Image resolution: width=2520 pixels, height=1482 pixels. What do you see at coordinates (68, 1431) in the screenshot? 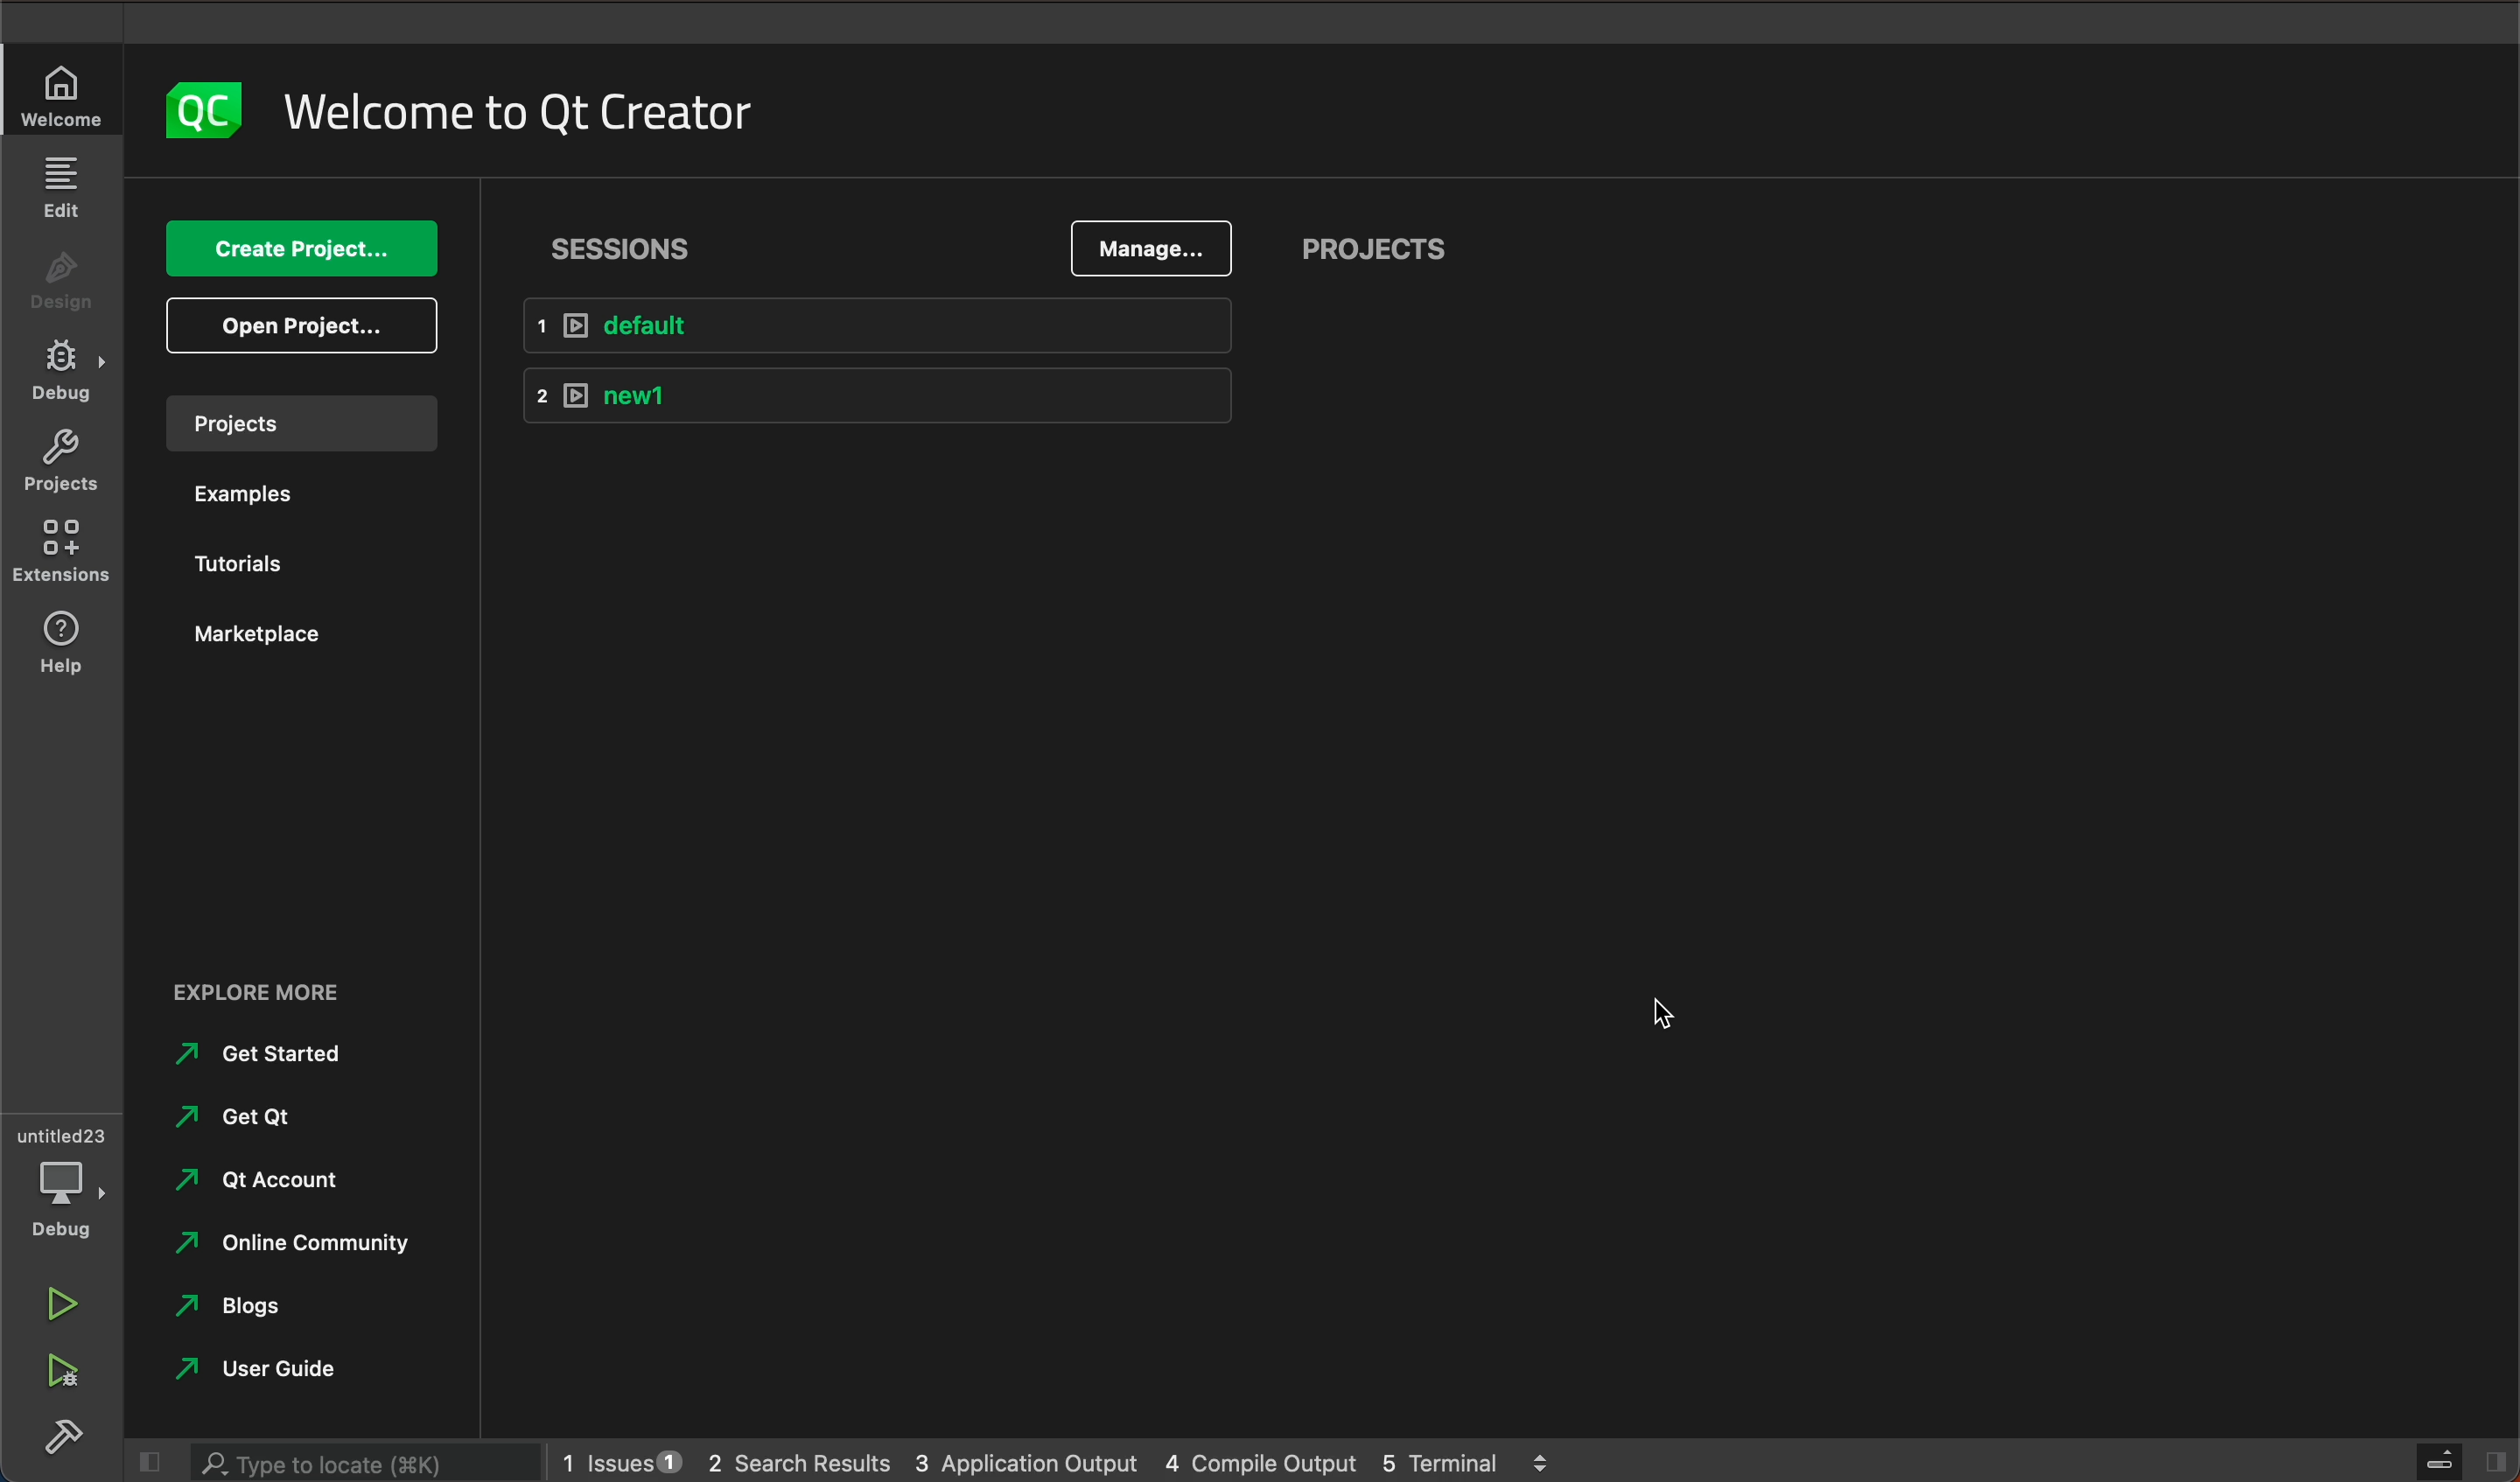
I see `build` at bounding box center [68, 1431].